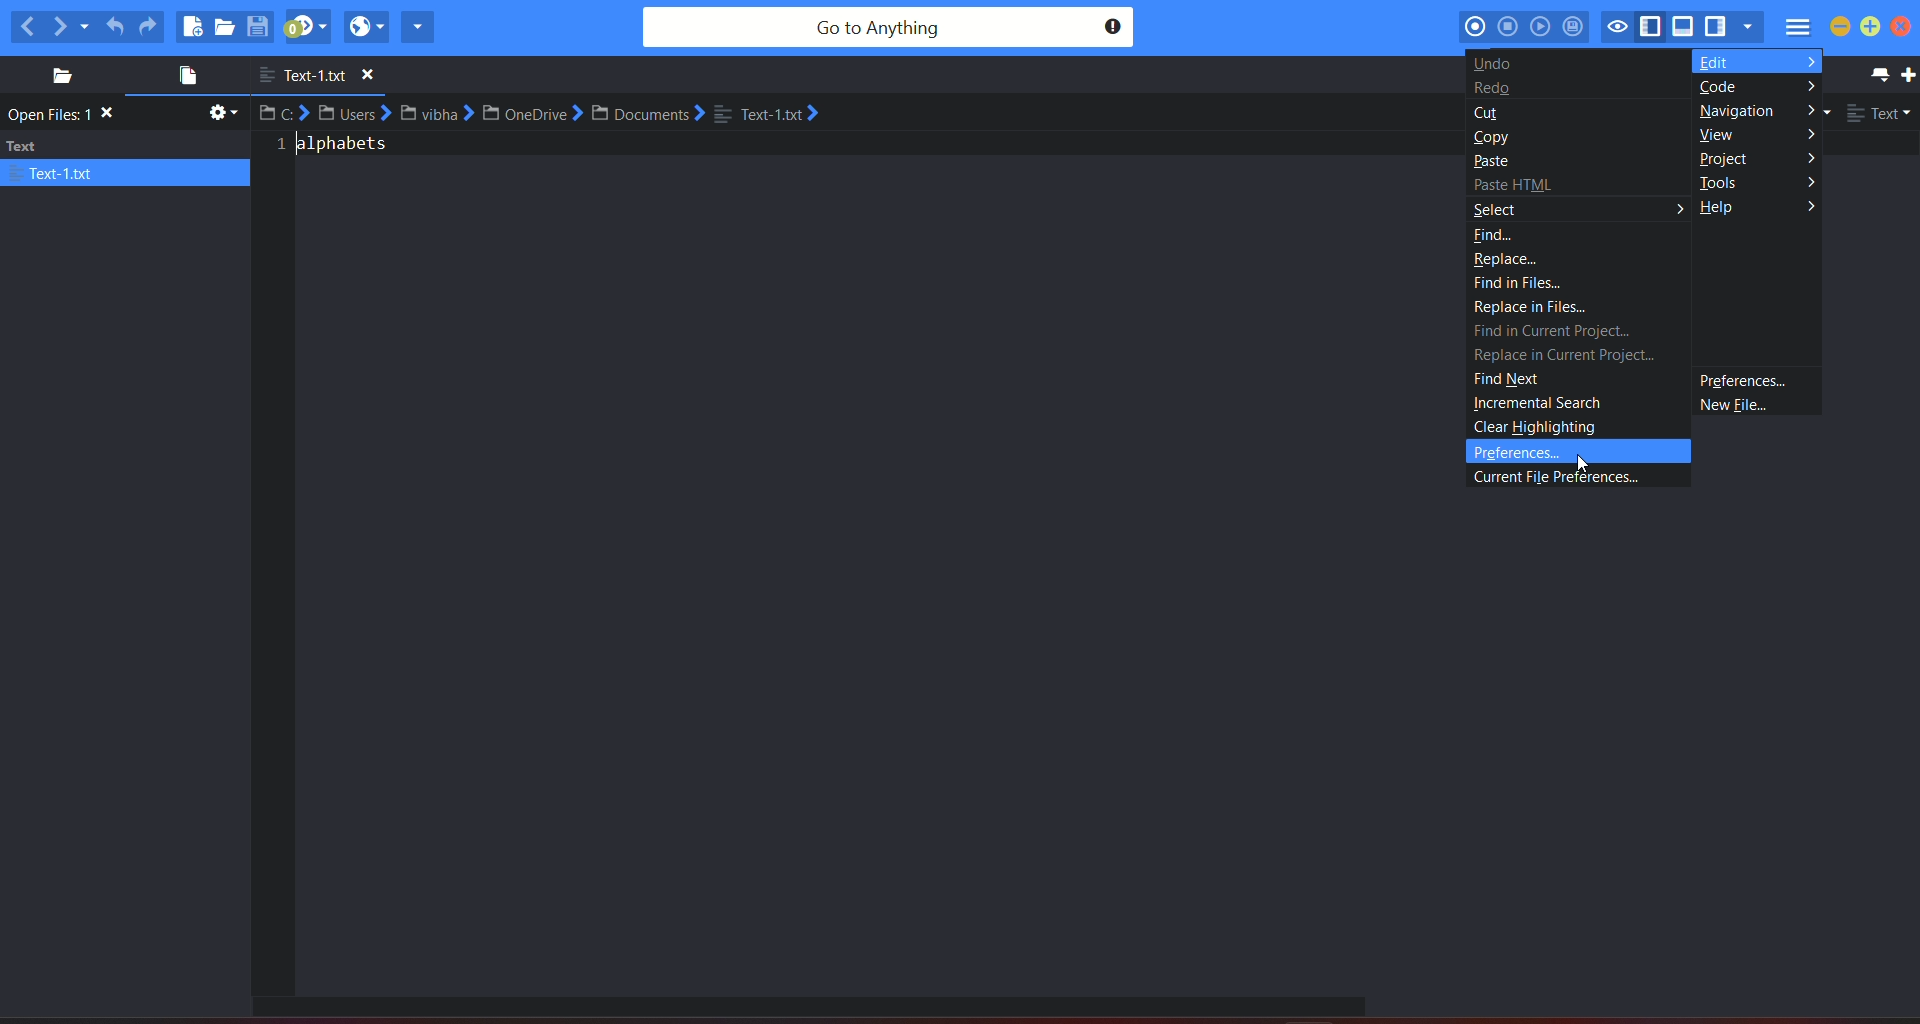  What do you see at coordinates (1558, 478) in the screenshot?
I see `current file preferences` at bounding box center [1558, 478].